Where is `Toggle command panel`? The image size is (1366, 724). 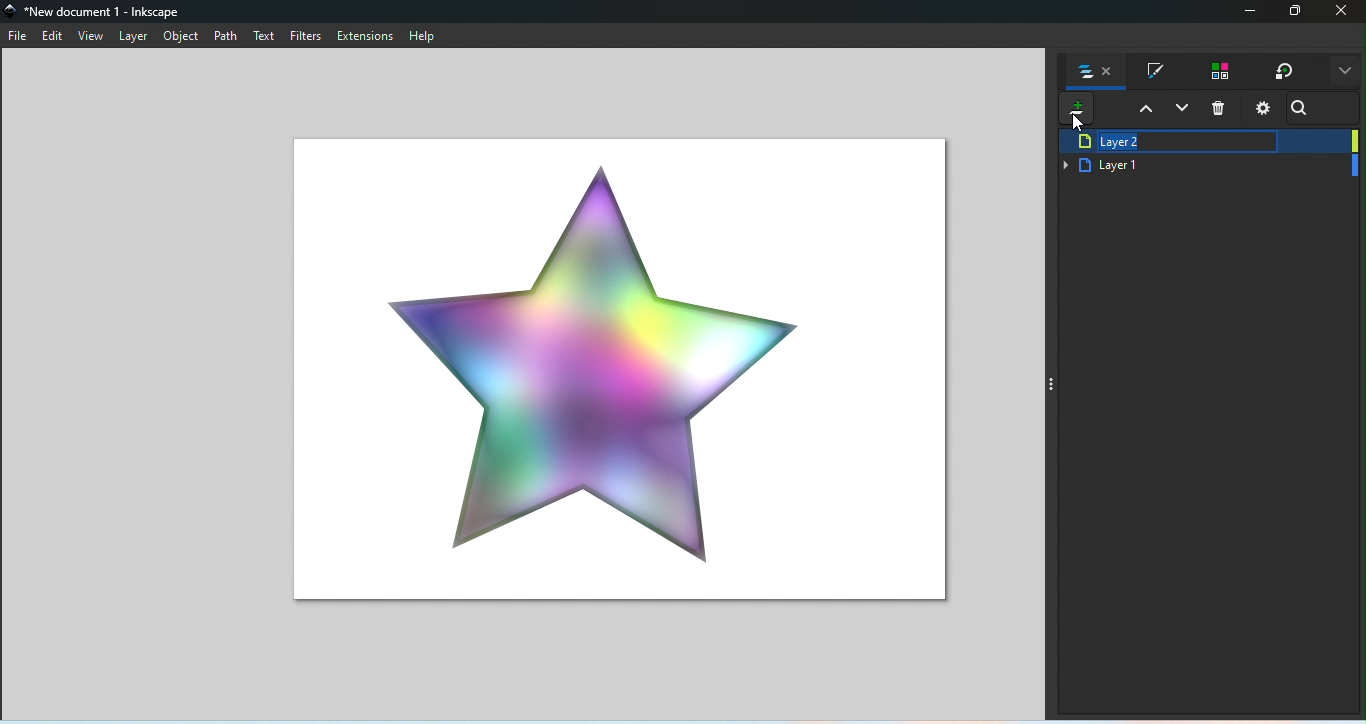 Toggle command panel is located at coordinates (1054, 383).